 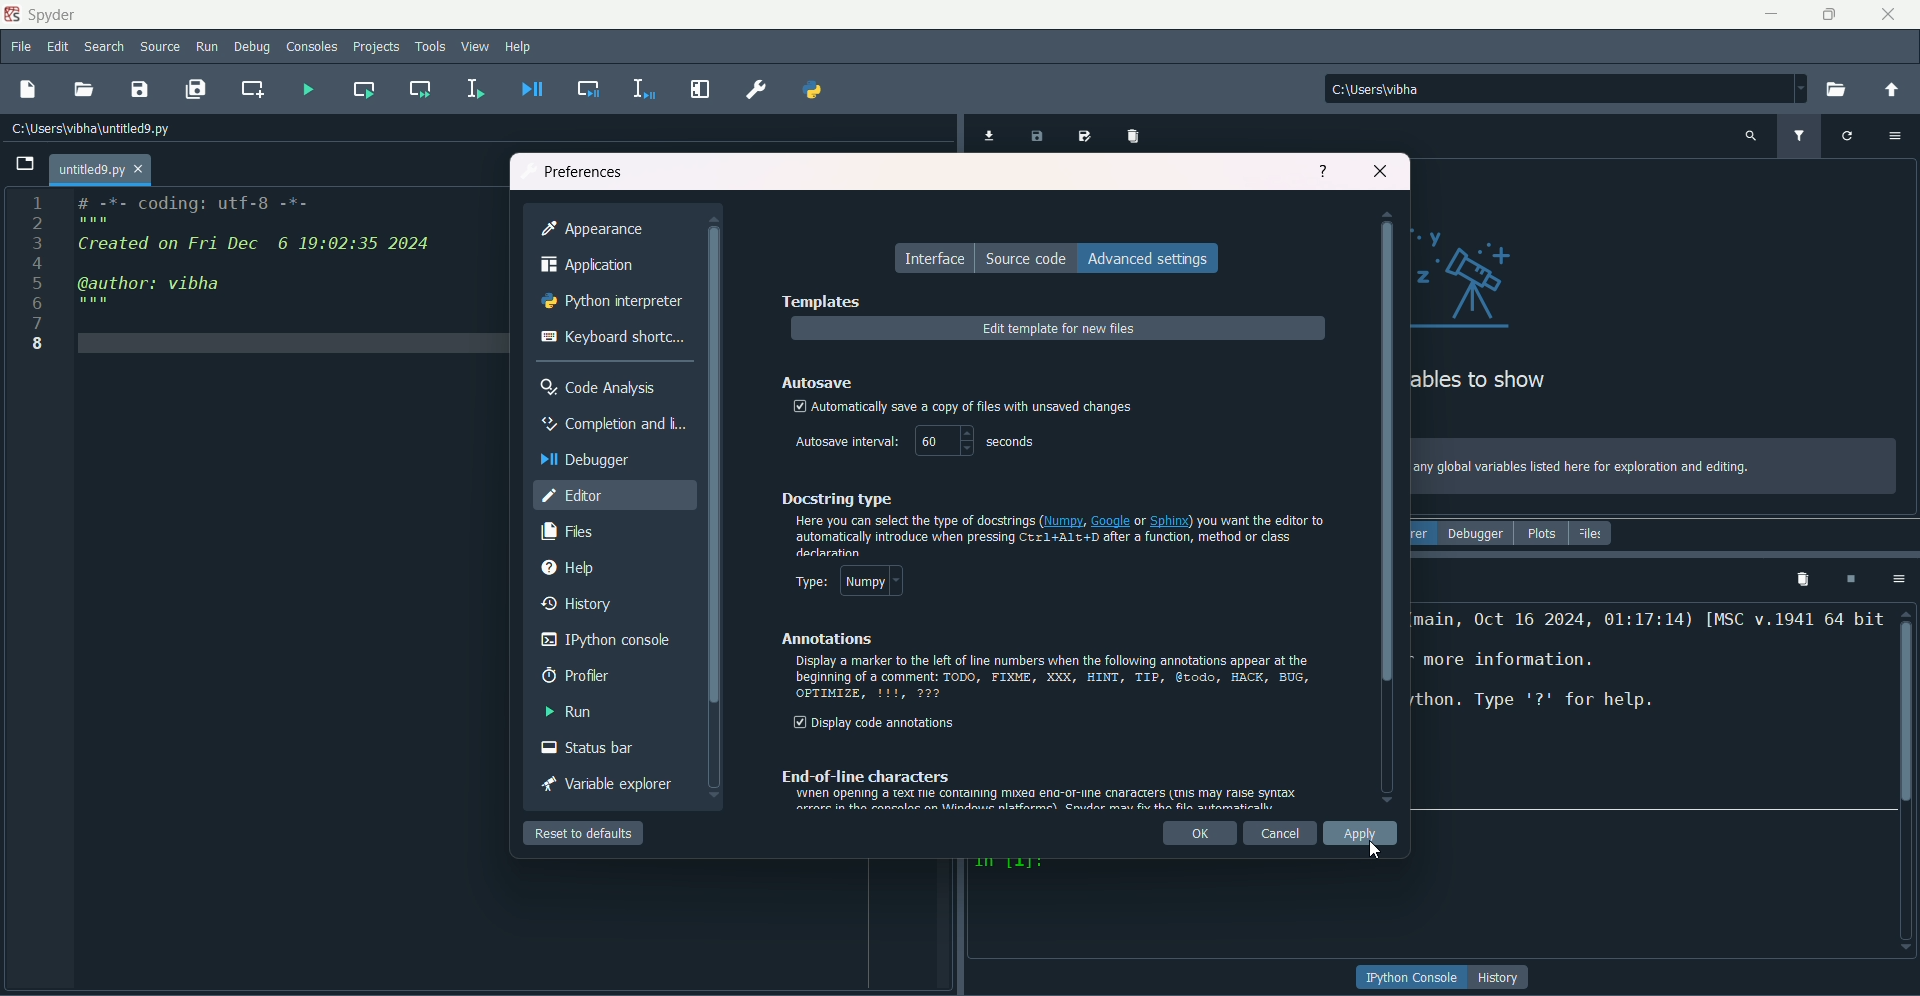 I want to click on keyboard shortcut, so click(x=614, y=335).